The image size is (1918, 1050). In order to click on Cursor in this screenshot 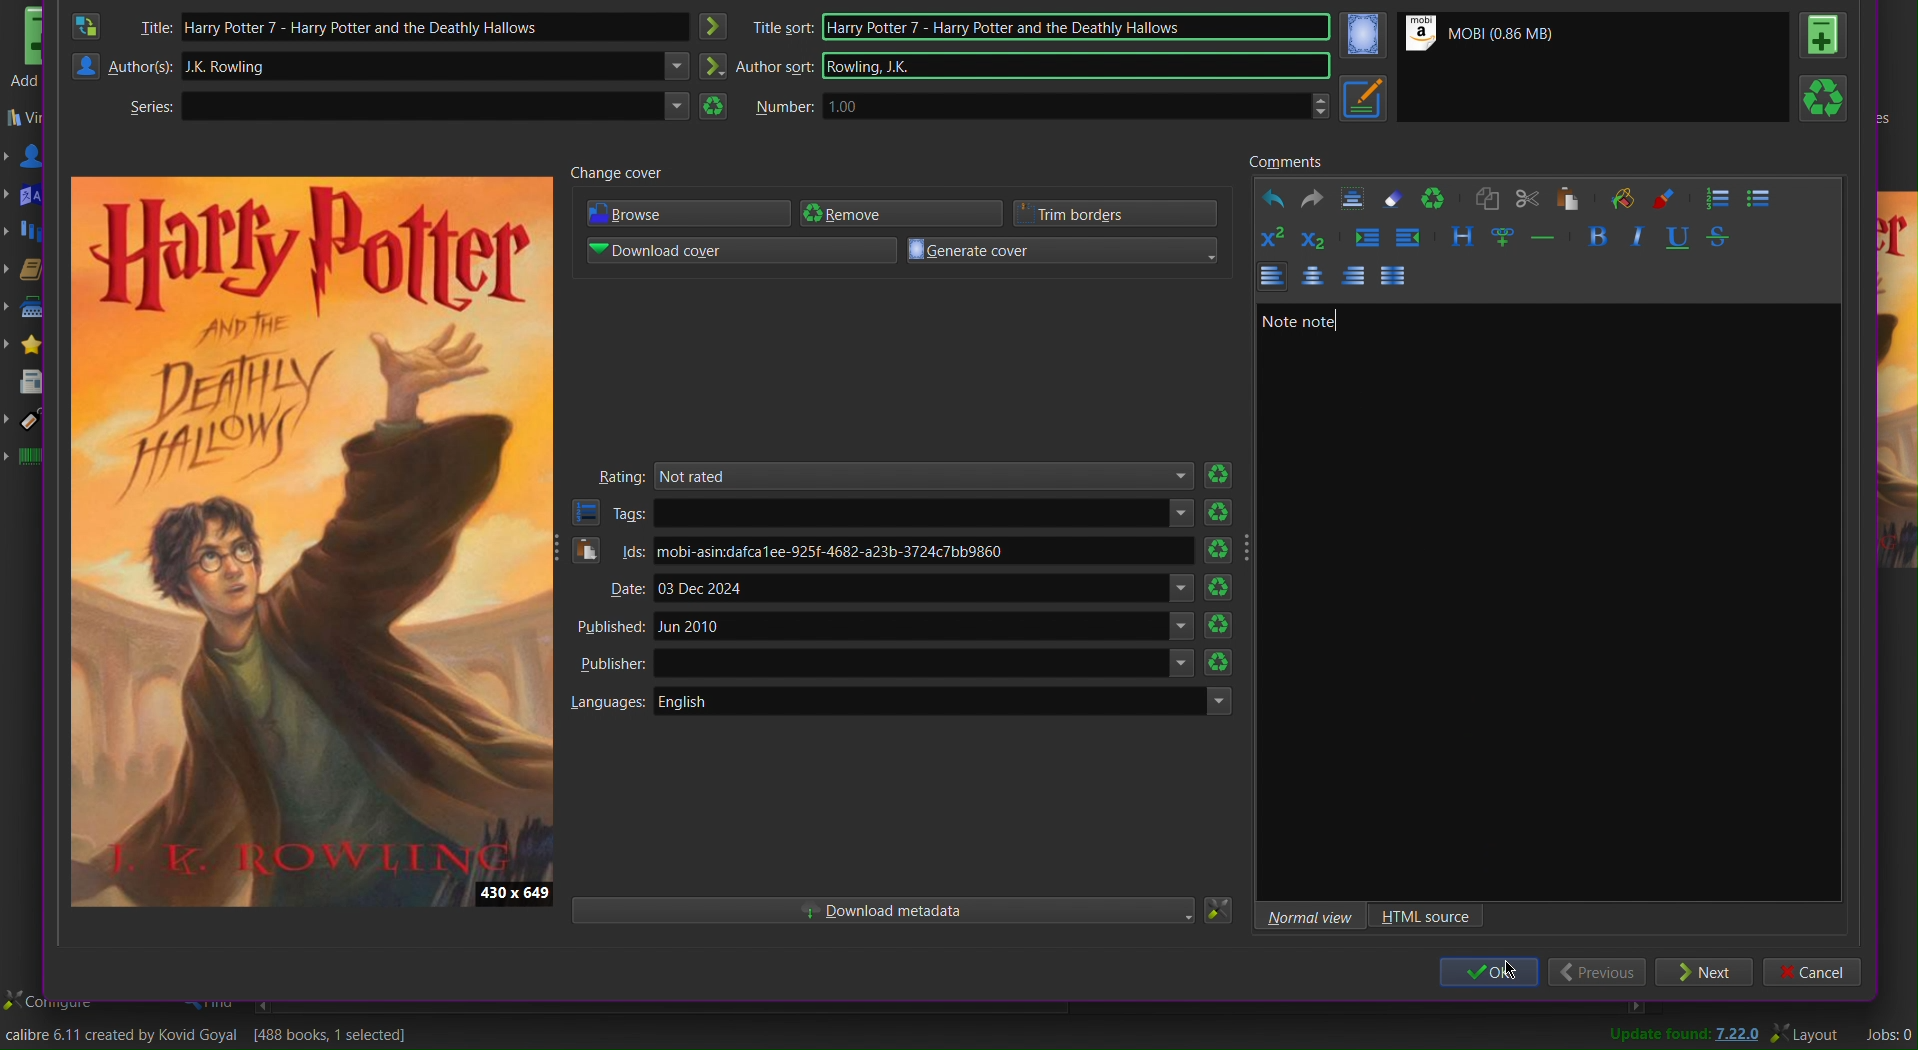, I will do `click(1512, 964)`.